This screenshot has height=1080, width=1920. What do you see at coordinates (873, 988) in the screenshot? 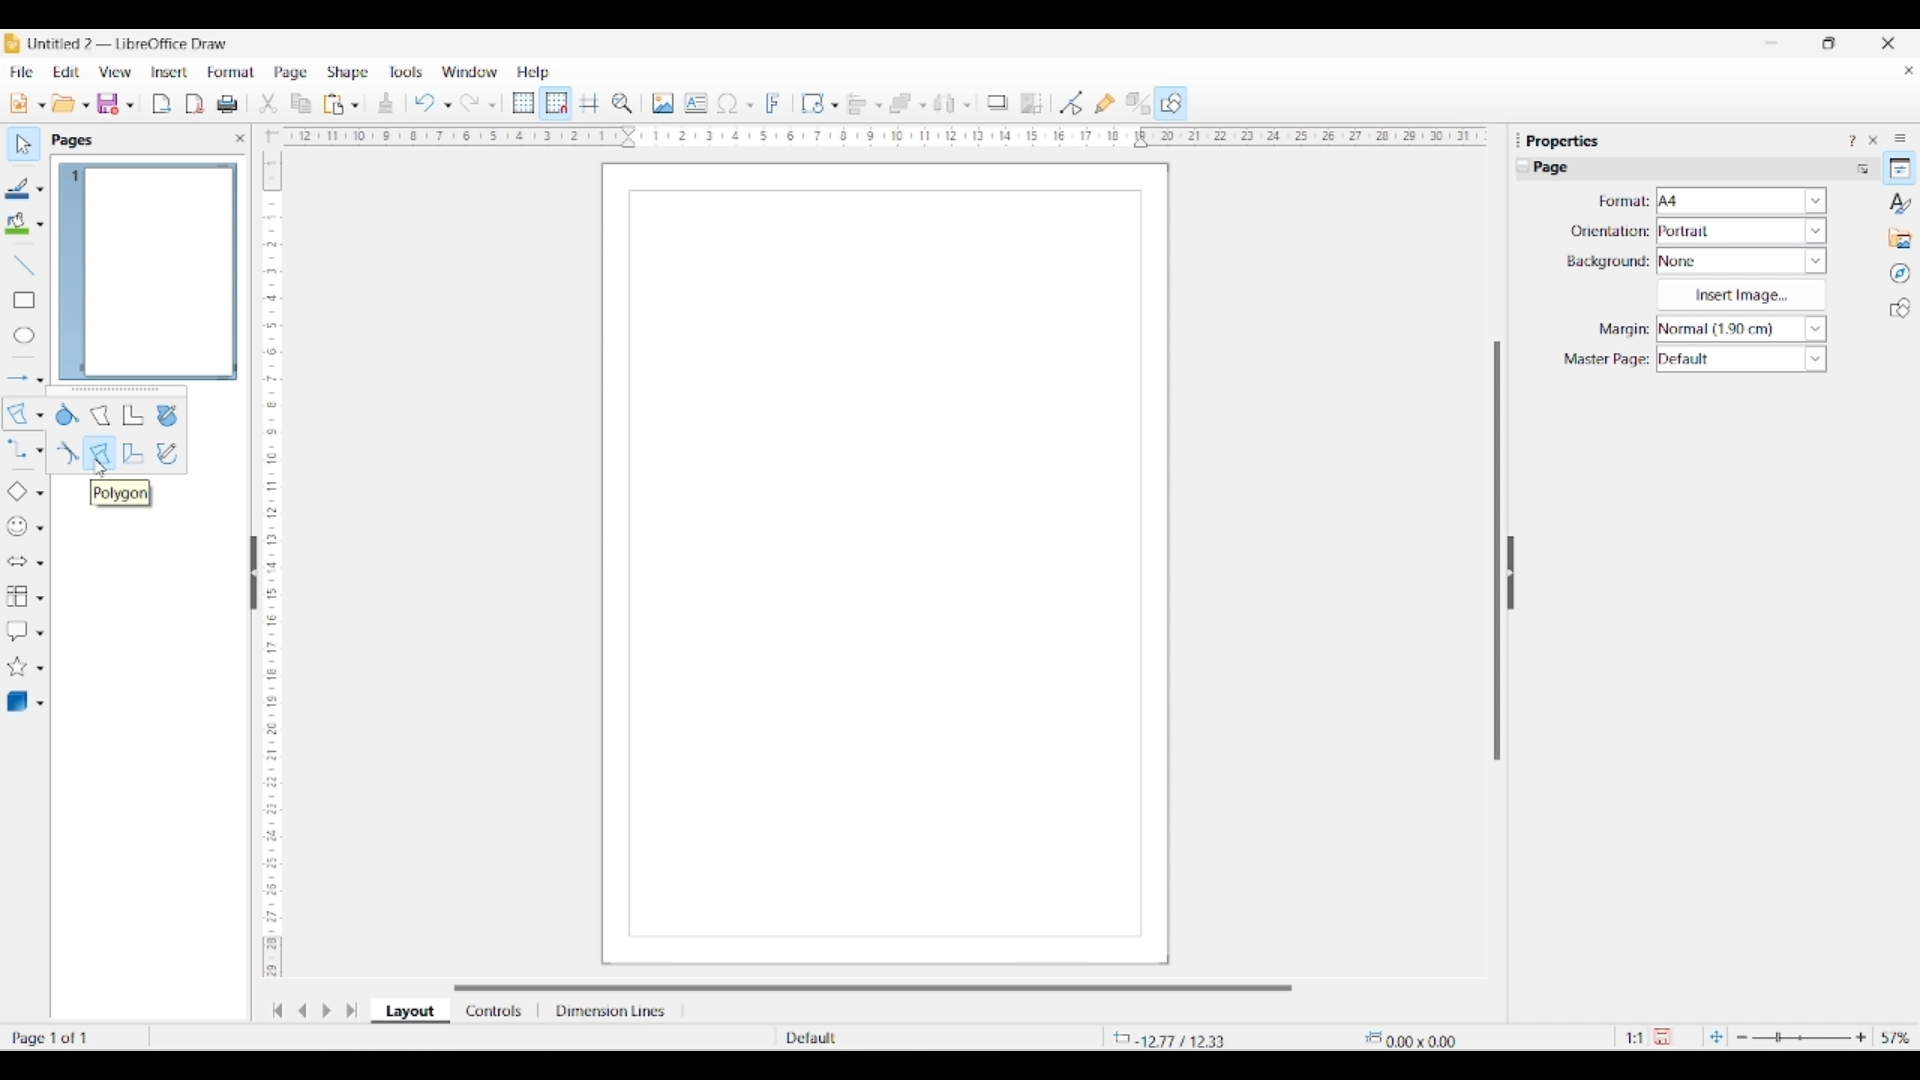
I see `Horizontal slide bar` at bounding box center [873, 988].